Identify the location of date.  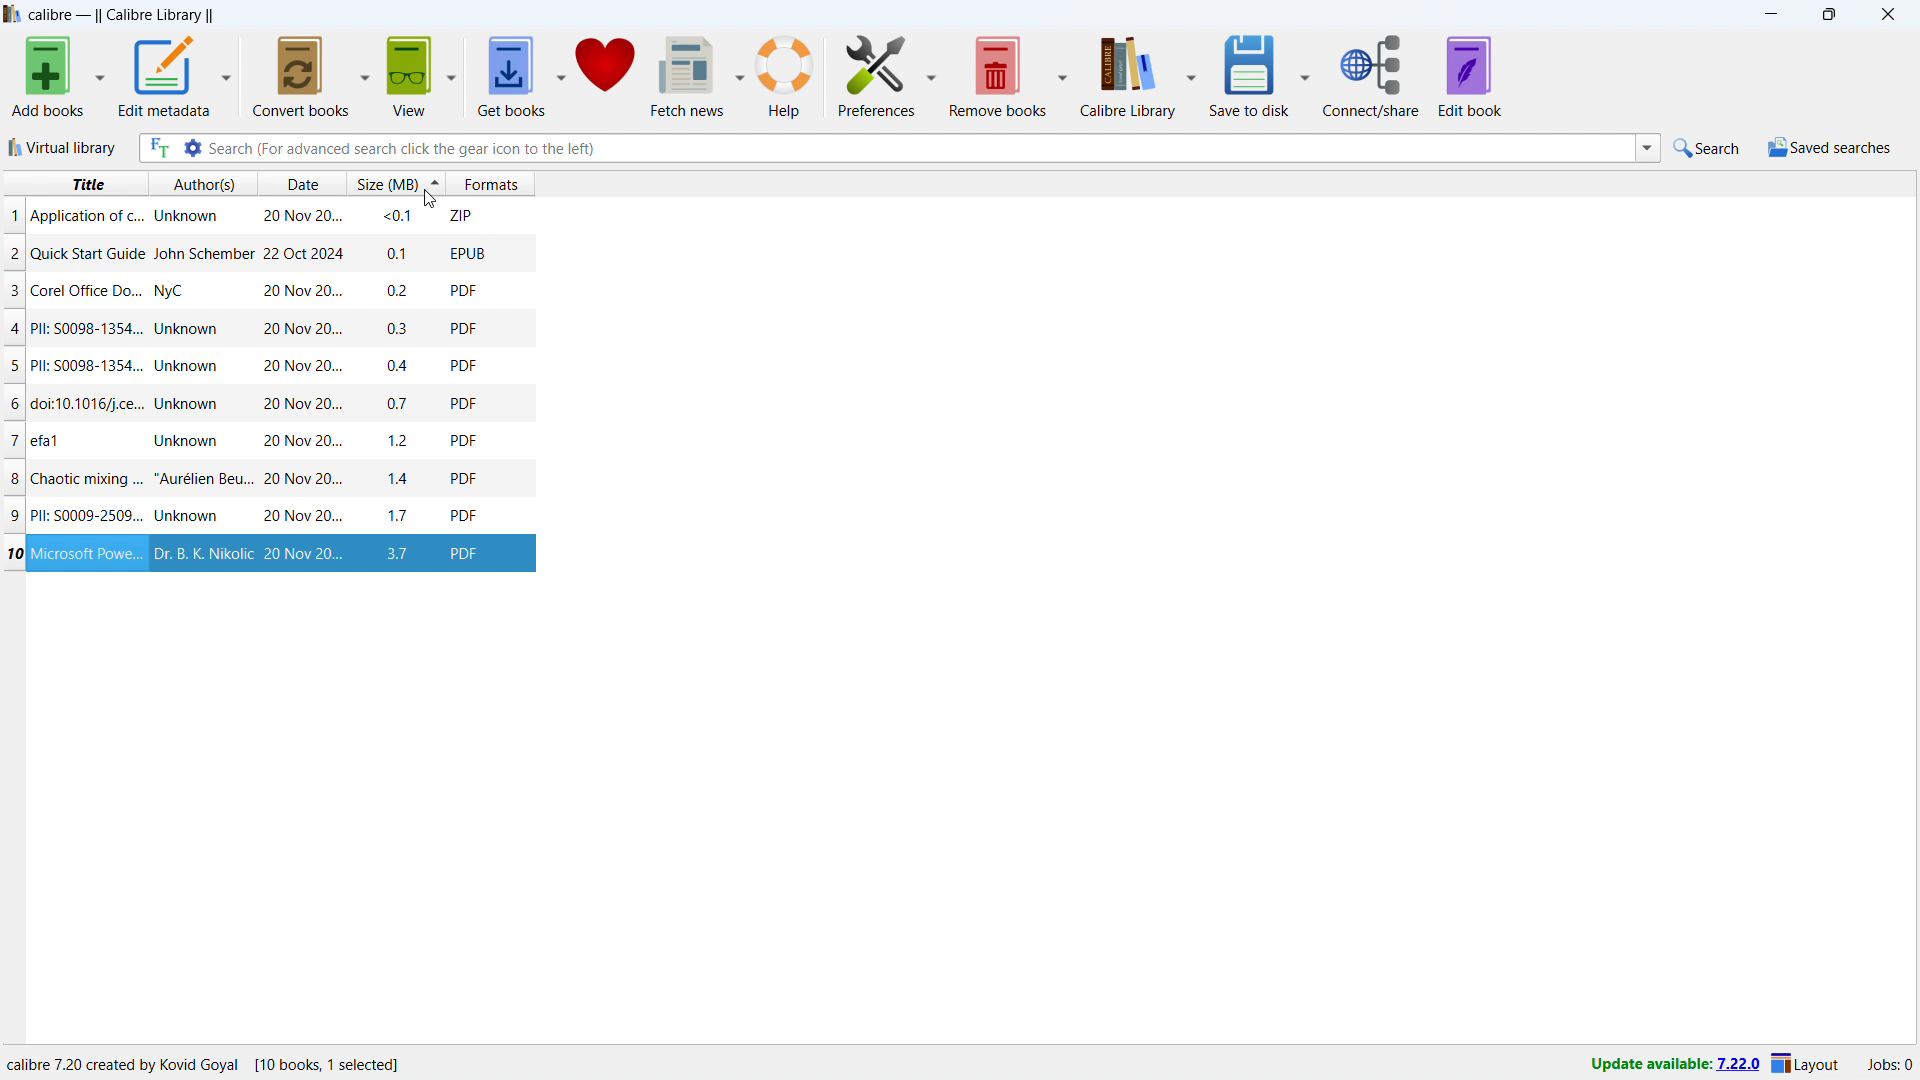
(303, 479).